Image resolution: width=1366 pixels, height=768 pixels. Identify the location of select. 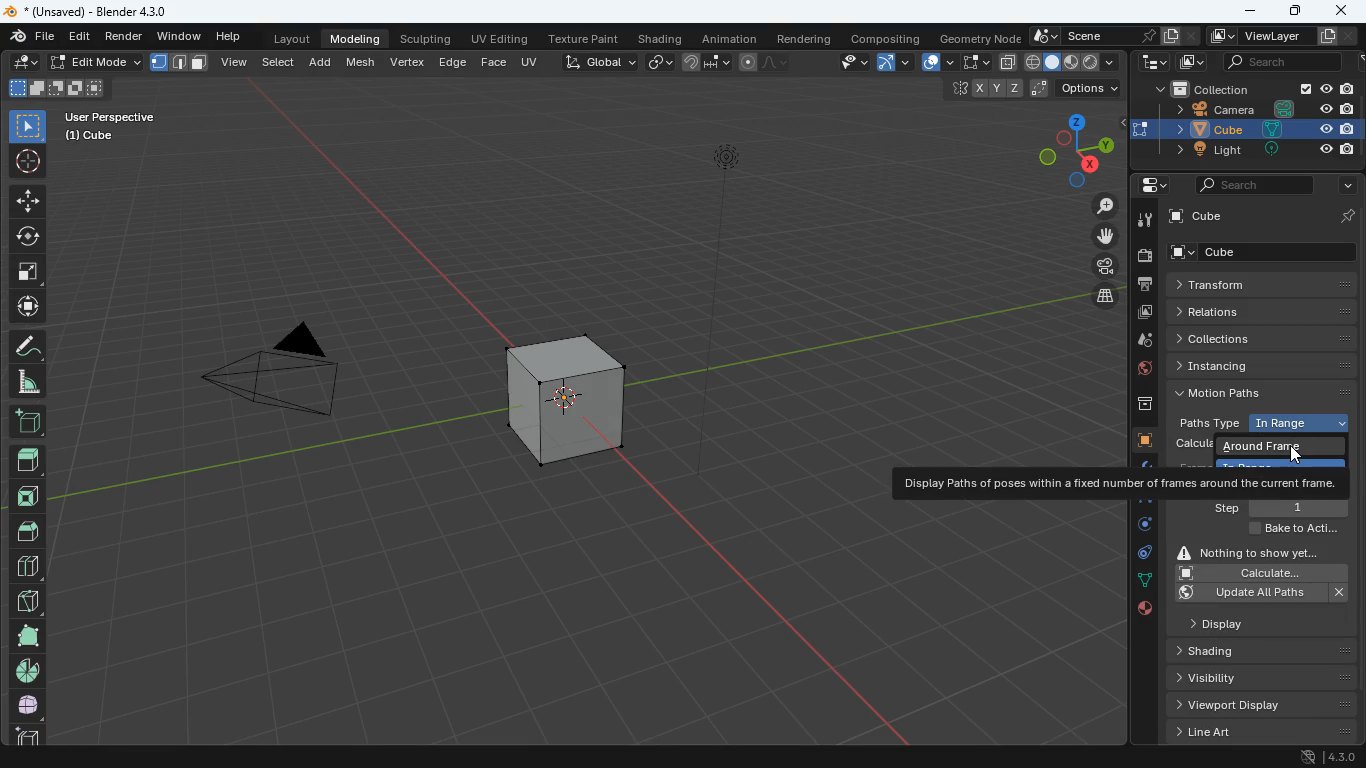
(28, 125).